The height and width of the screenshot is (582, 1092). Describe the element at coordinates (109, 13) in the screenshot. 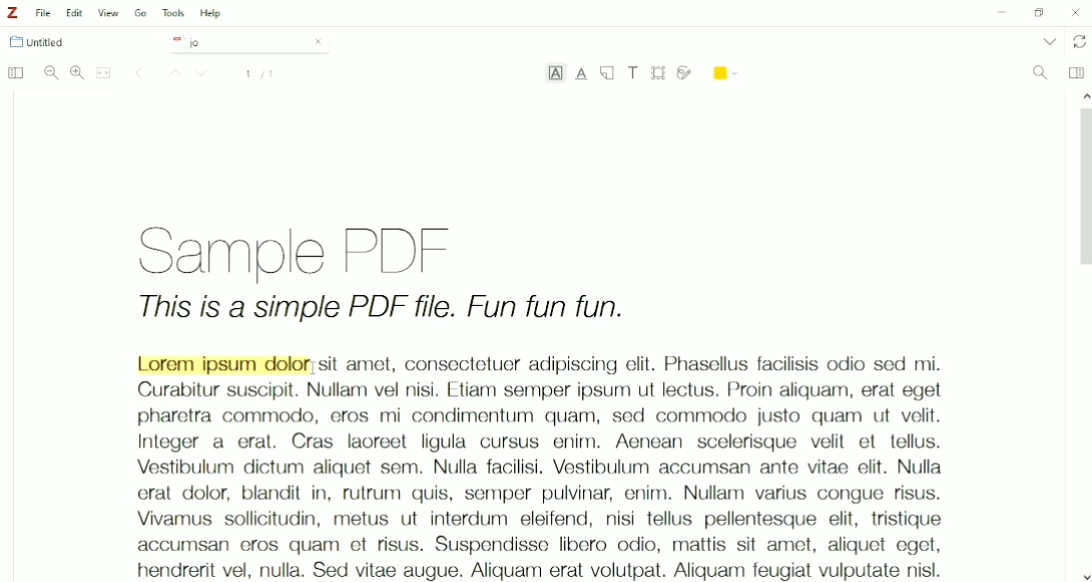

I see `View` at that location.